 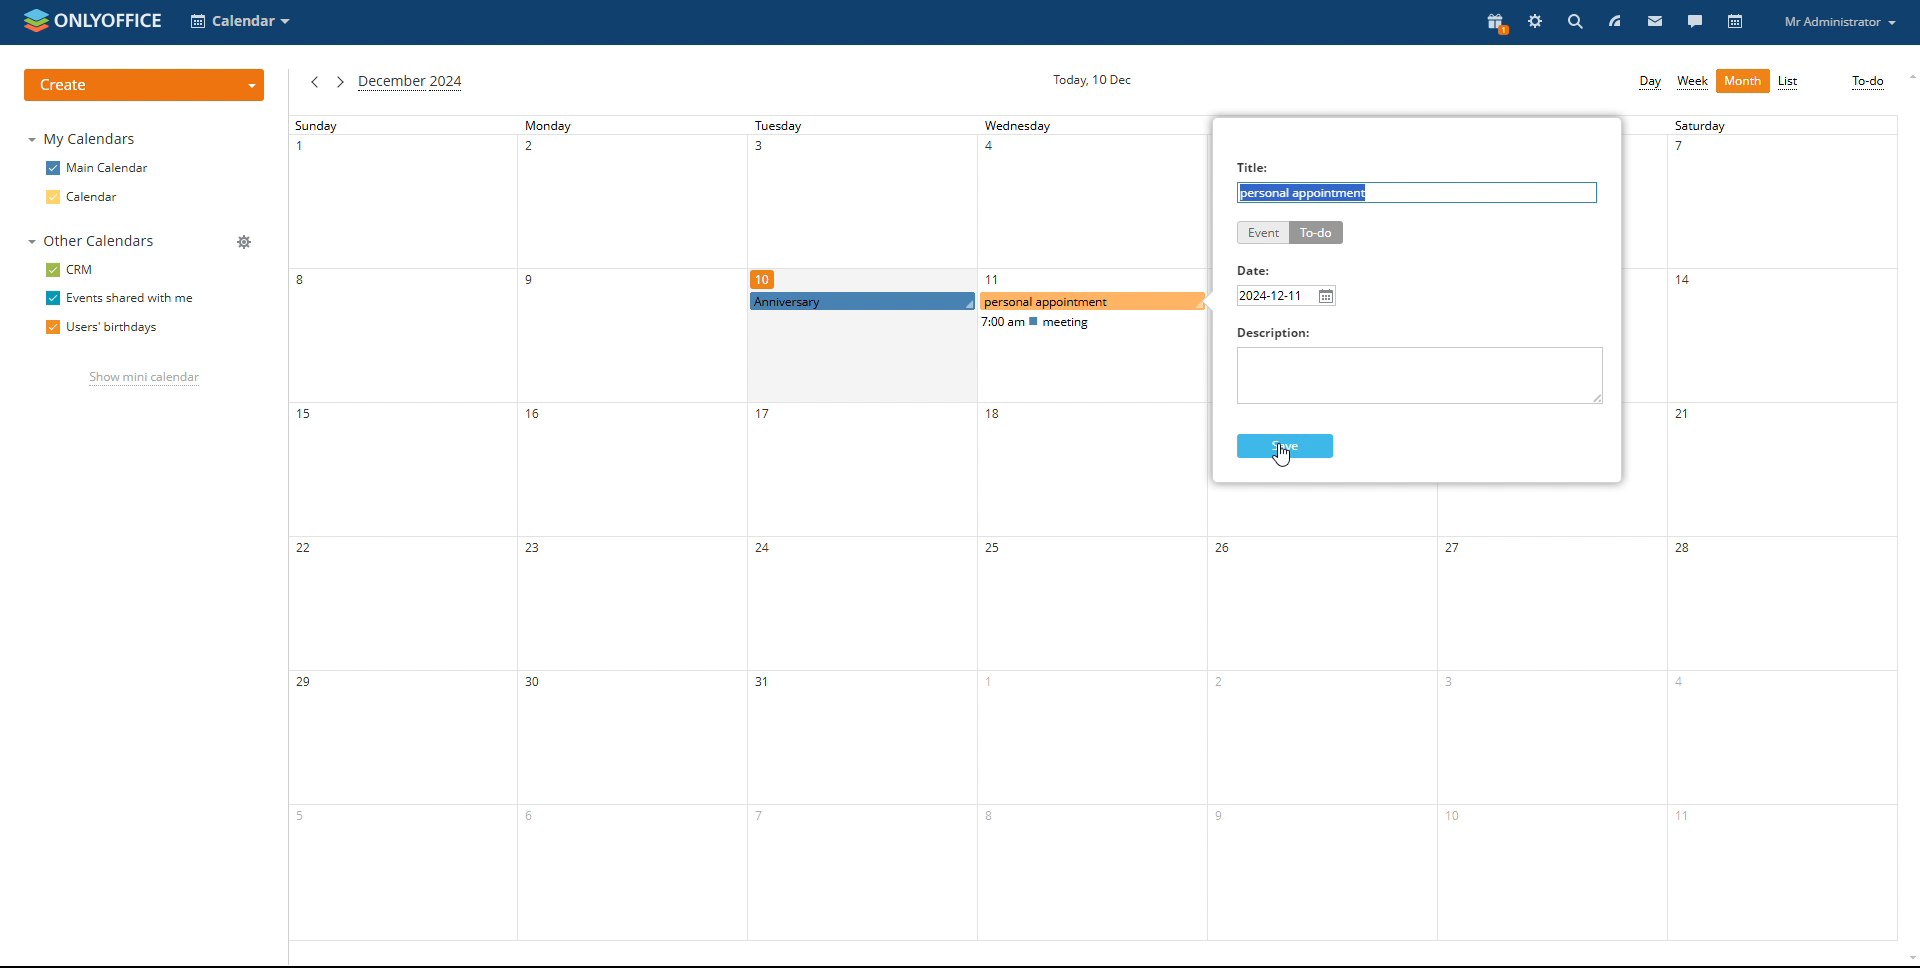 What do you see at coordinates (1789, 82) in the screenshot?
I see `list view` at bounding box center [1789, 82].